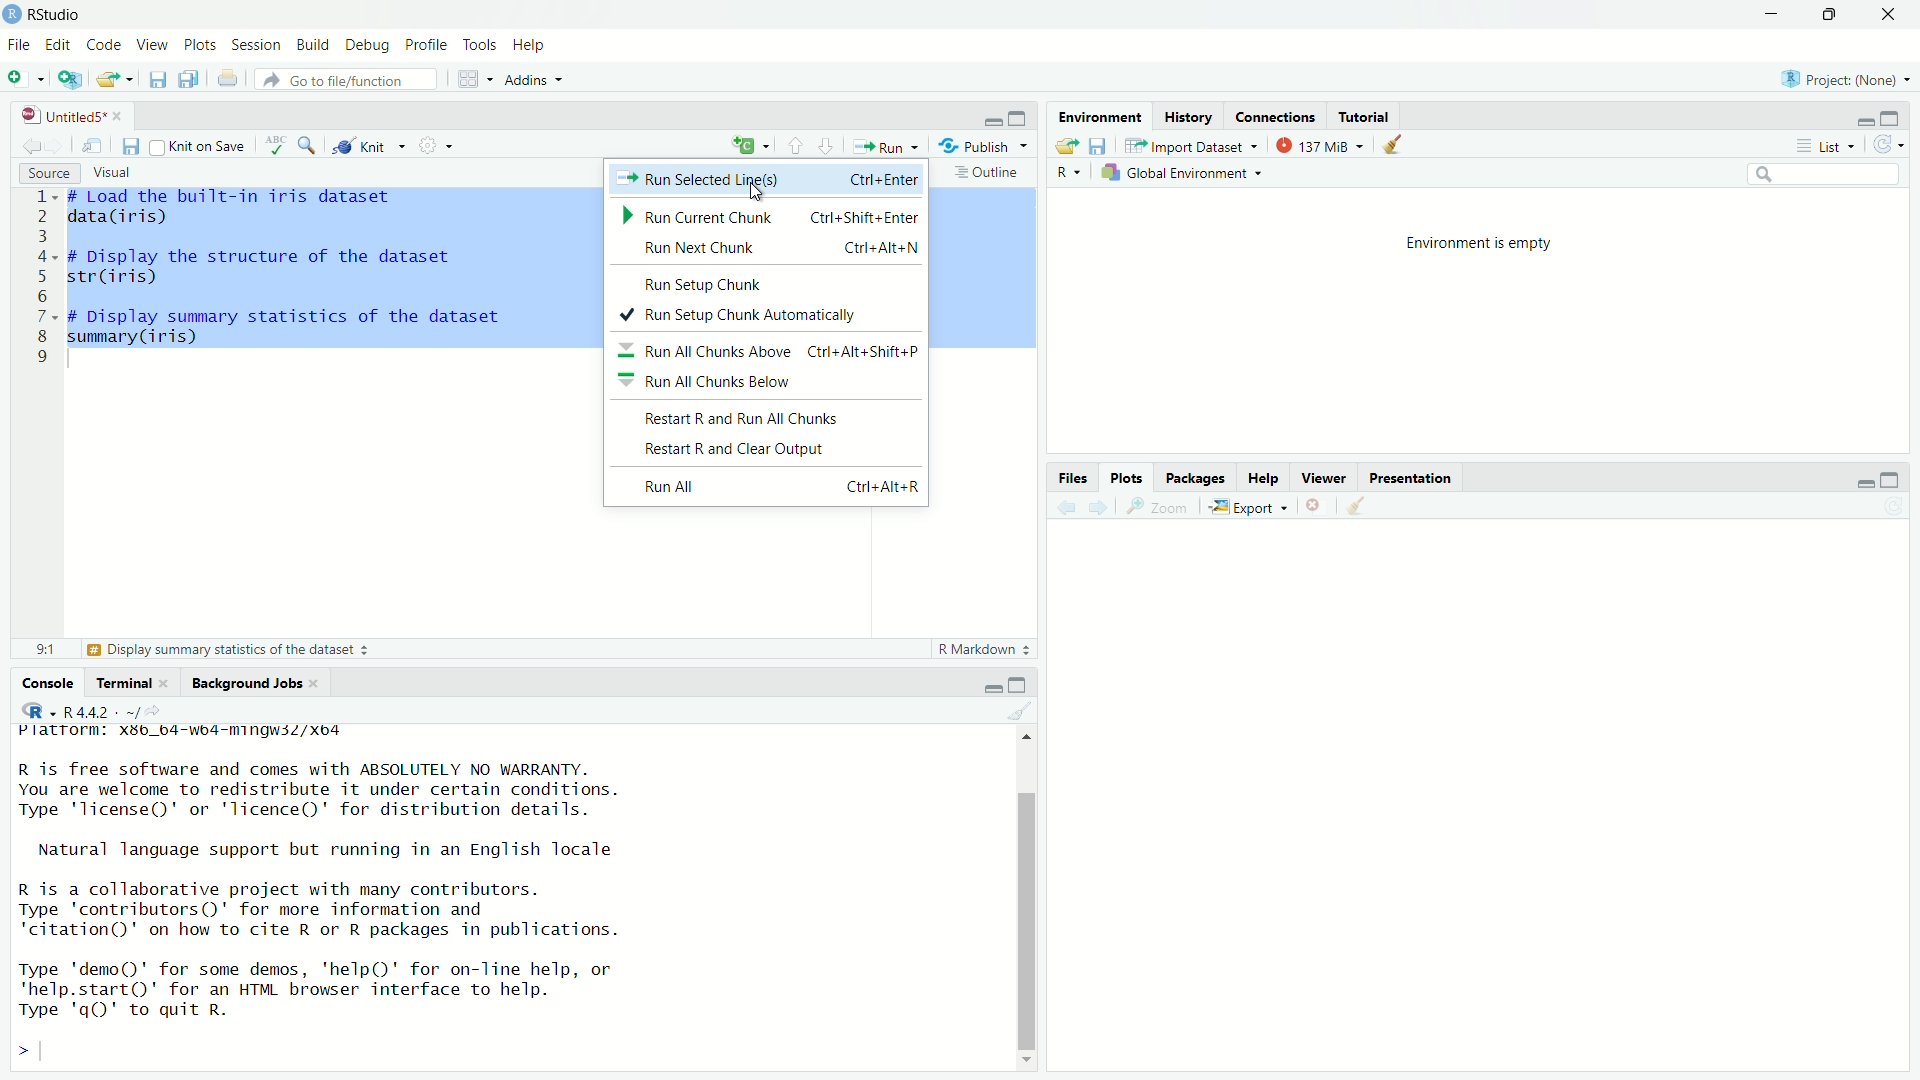  I want to click on Scroll down, so click(1028, 1061).